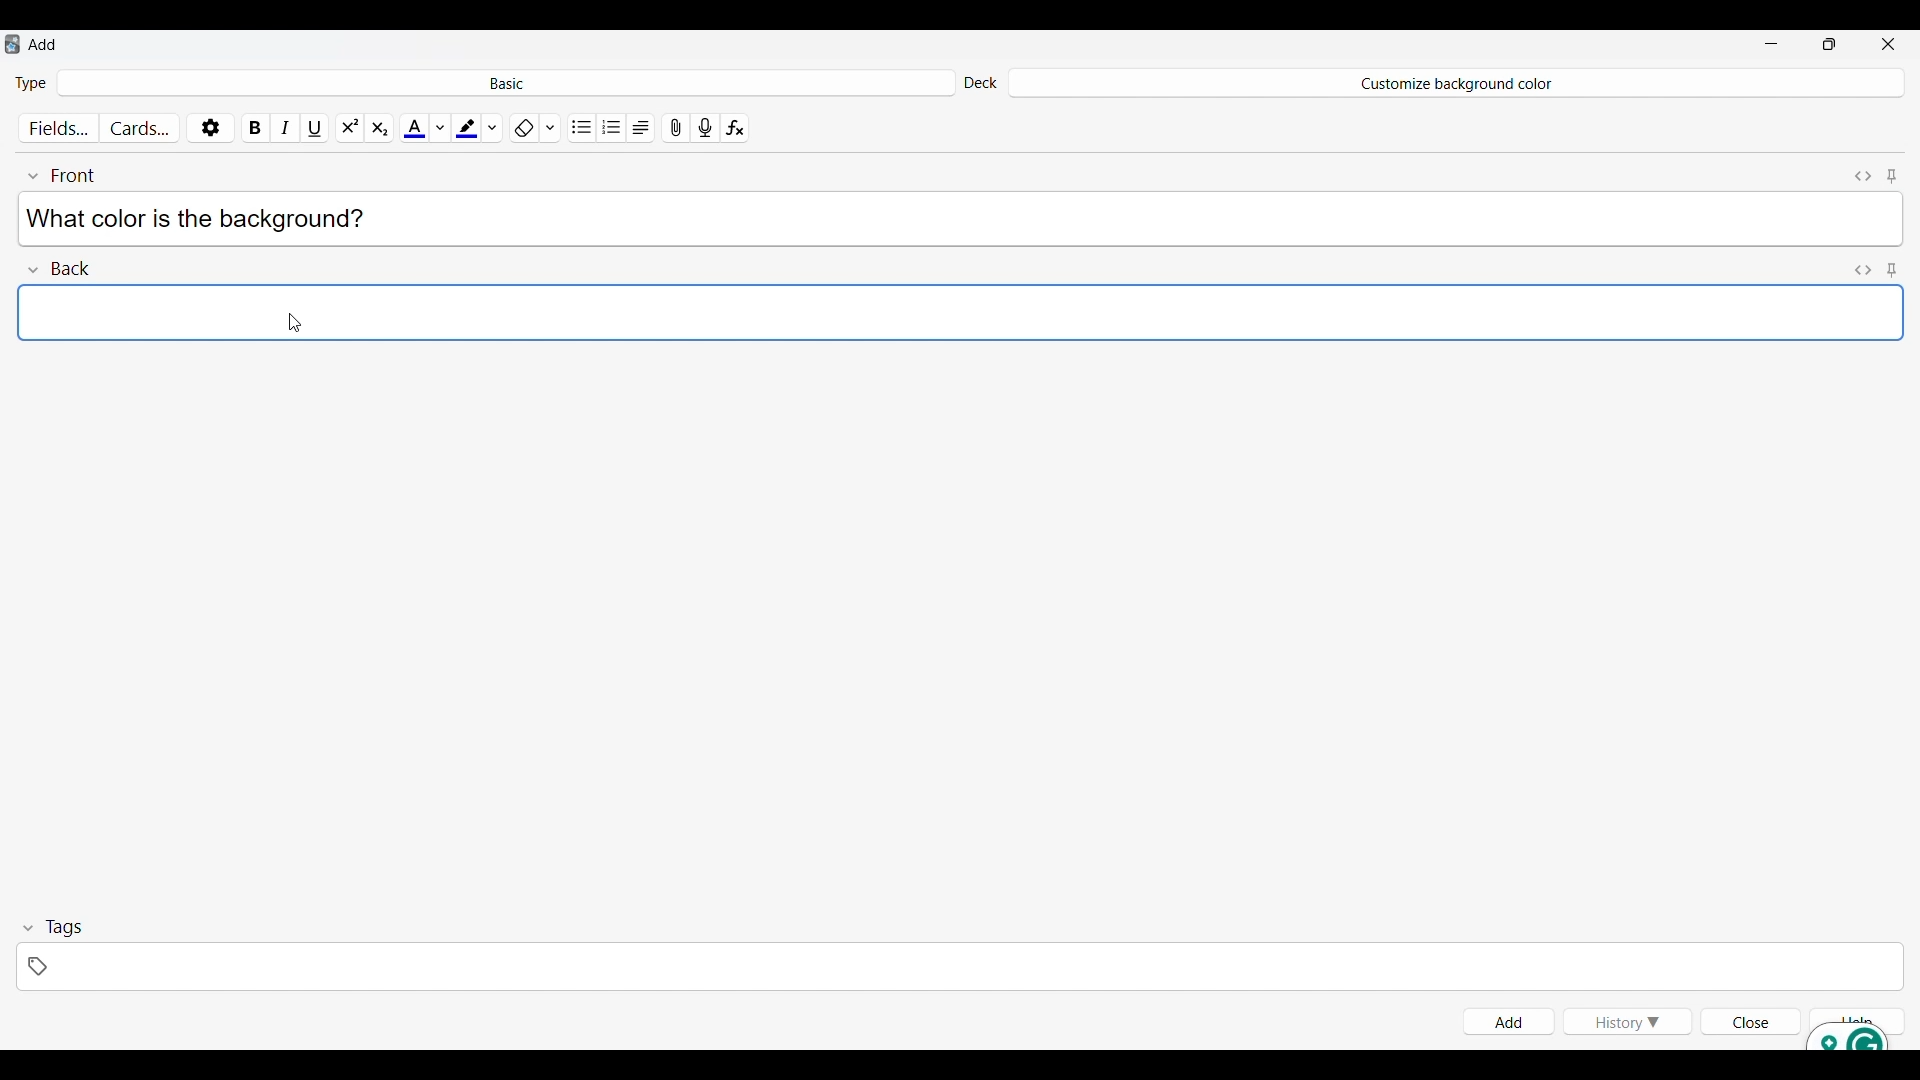 This screenshot has height=1080, width=1920. What do you see at coordinates (256, 124) in the screenshot?
I see `Bold` at bounding box center [256, 124].